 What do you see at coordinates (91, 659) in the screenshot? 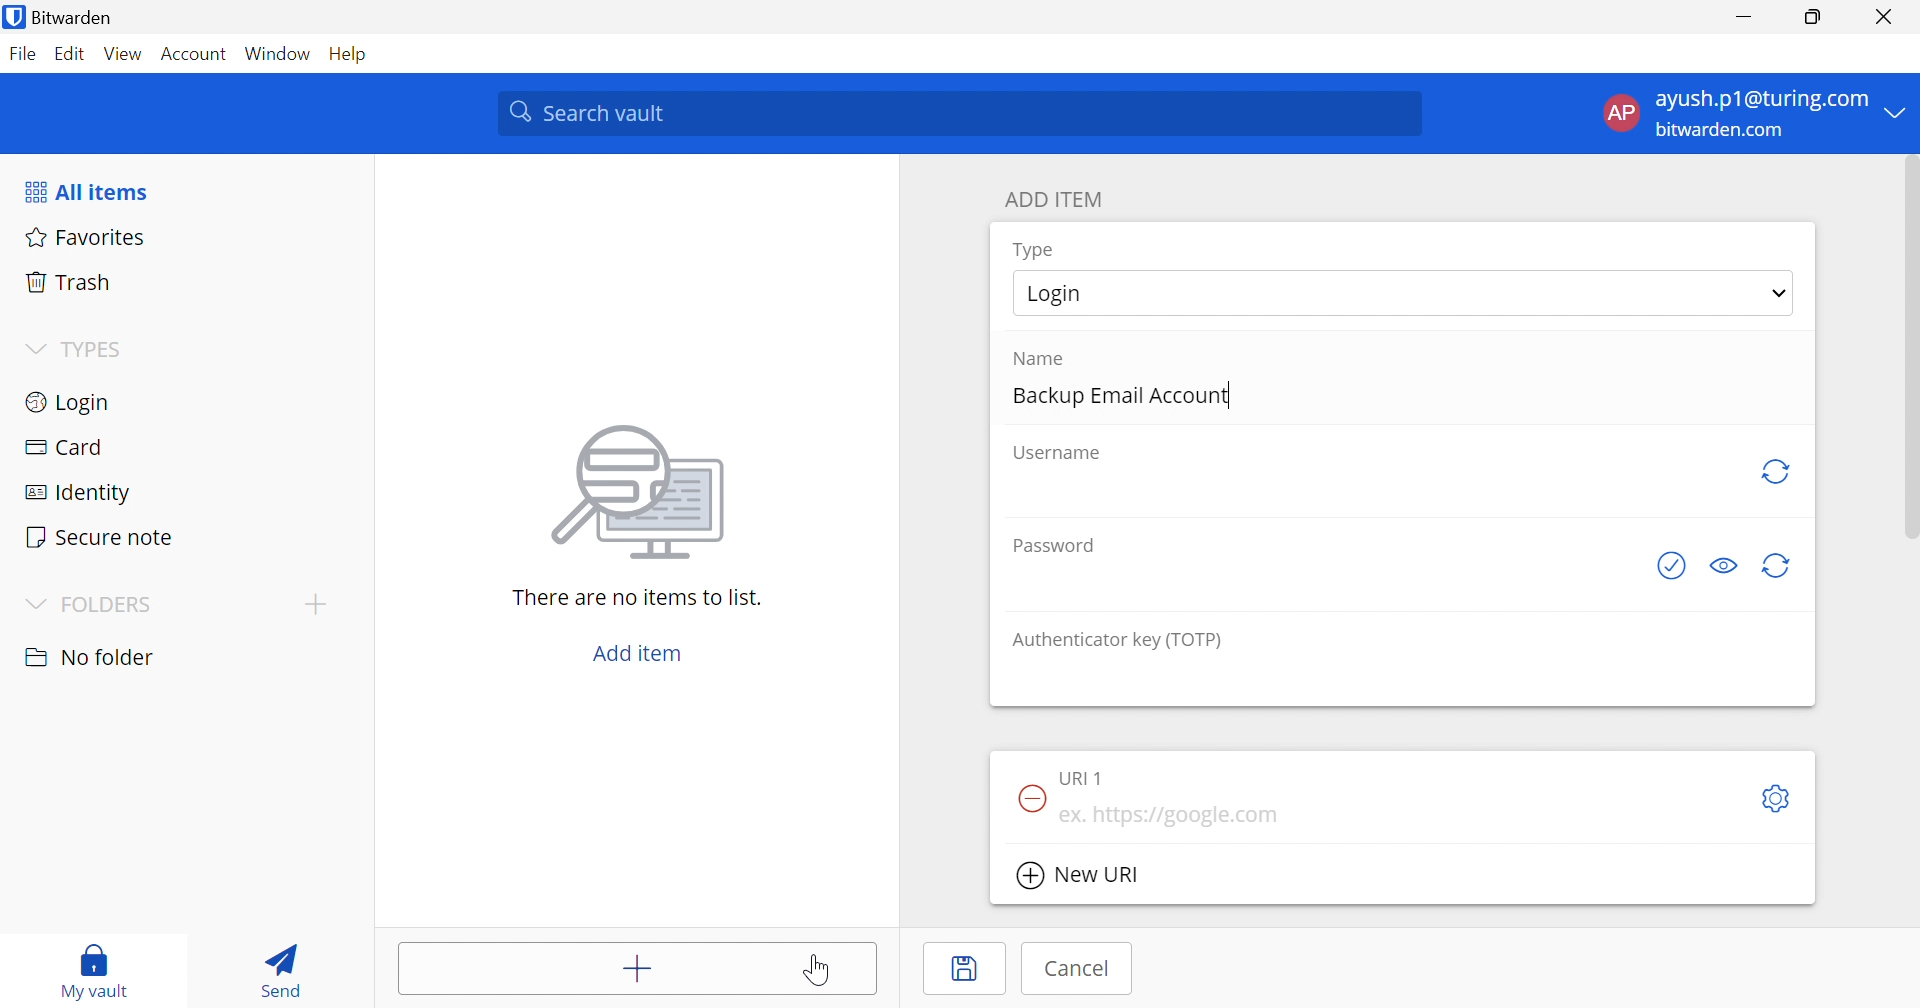
I see `No folder` at bounding box center [91, 659].